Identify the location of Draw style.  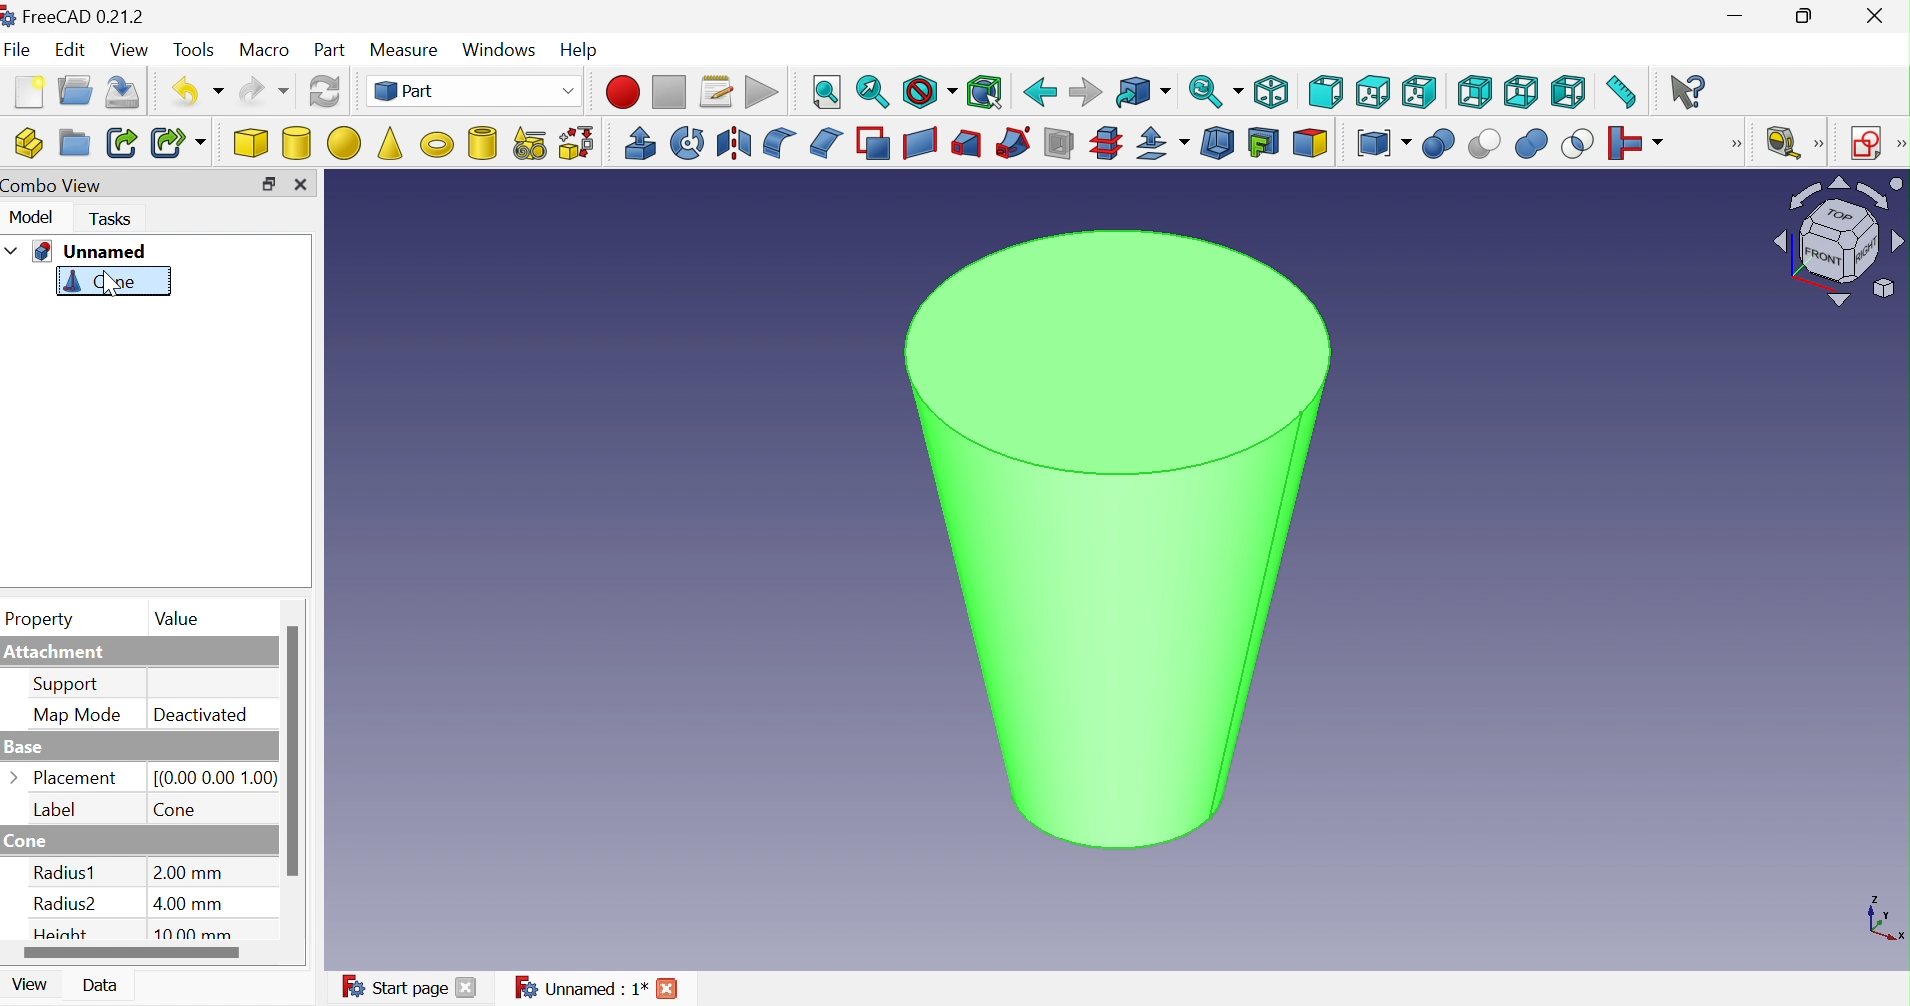
(929, 95).